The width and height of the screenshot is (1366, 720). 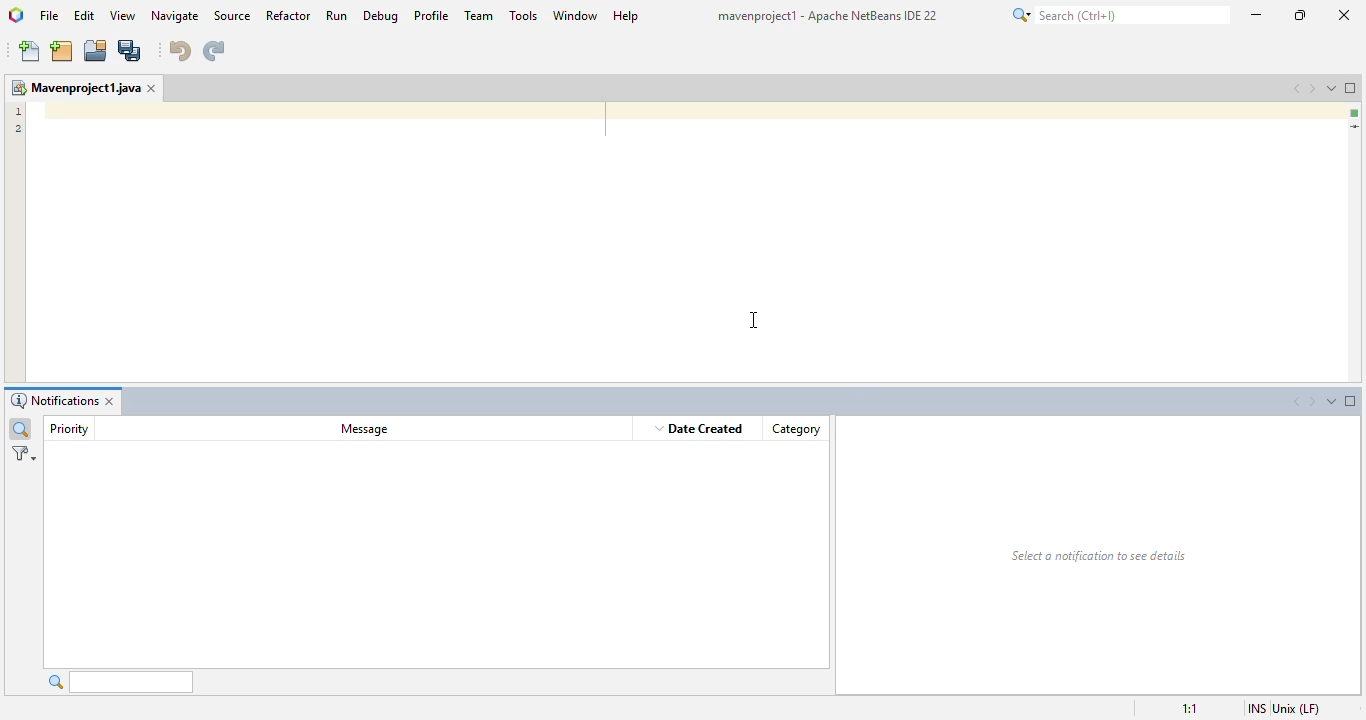 What do you see at coordinates (1332, 401) in the screenshot?
I see `show opened documents list` at bounding box center [1332, 401].